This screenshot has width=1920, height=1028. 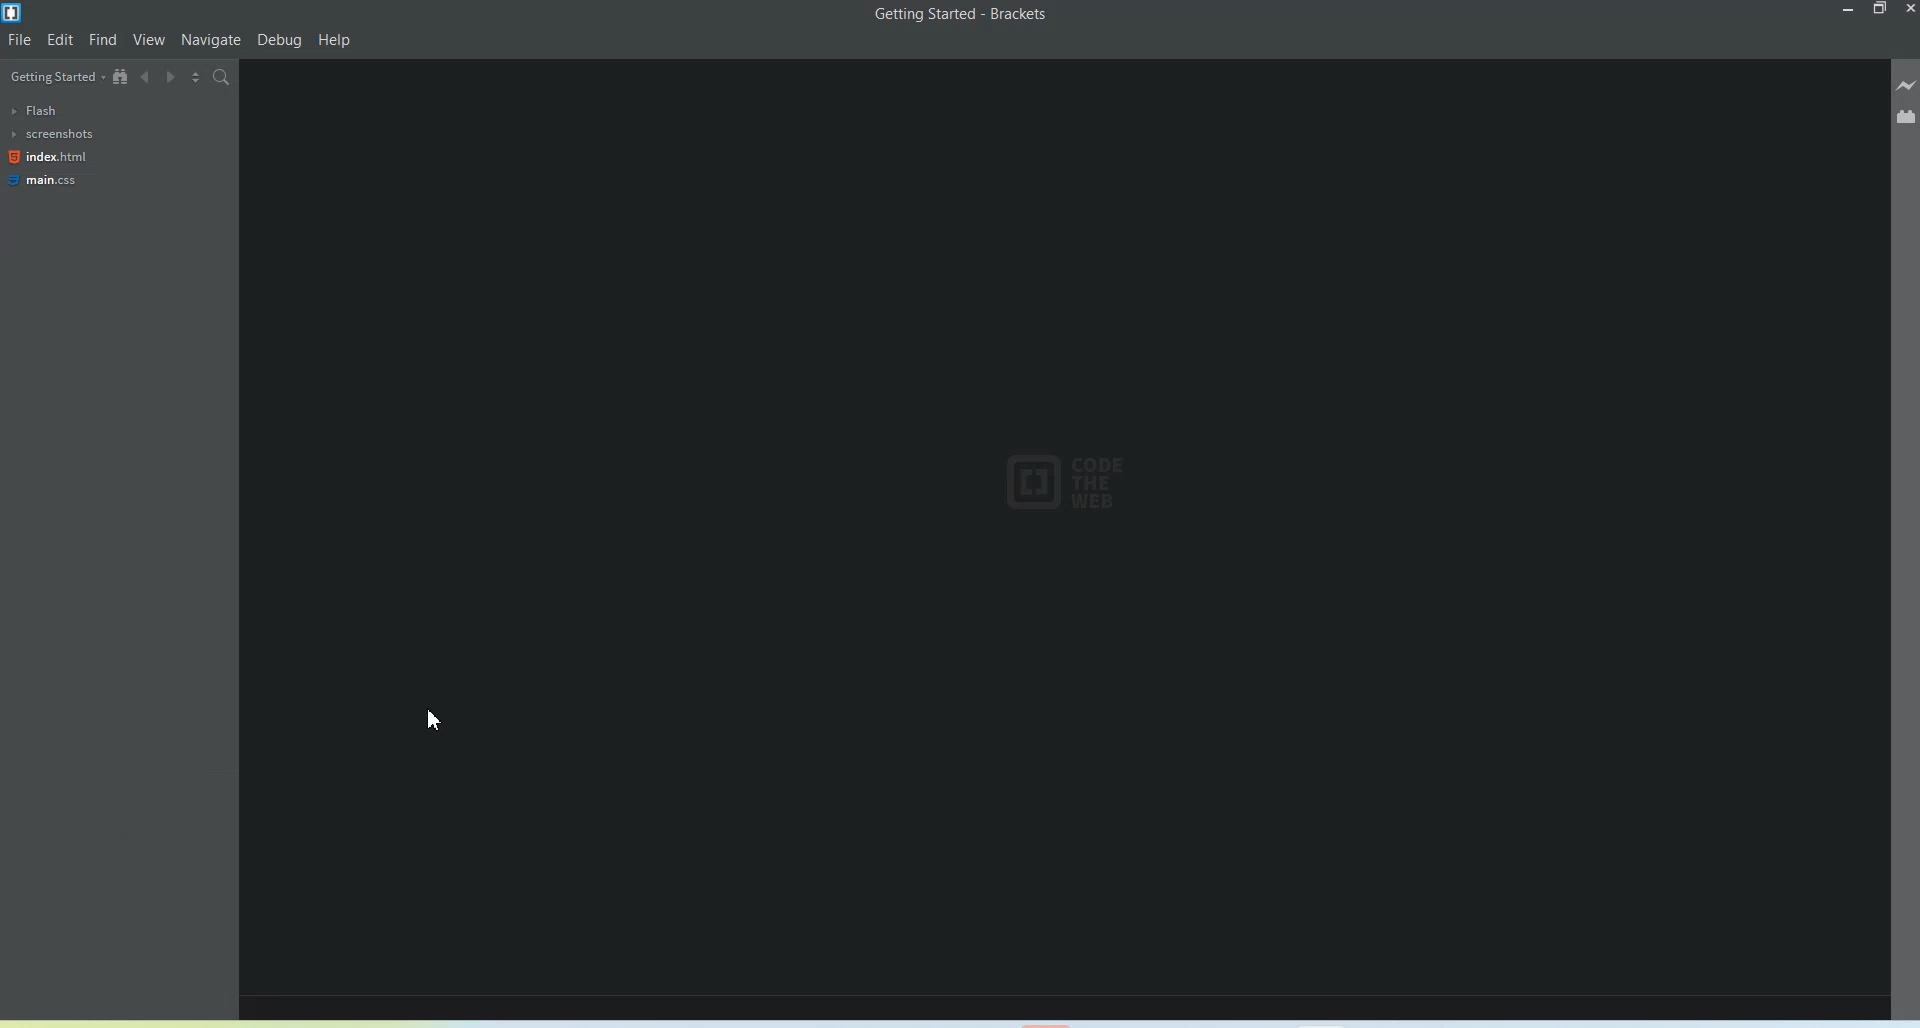 I want to click on View in file tree, so click(x=121, y=76).